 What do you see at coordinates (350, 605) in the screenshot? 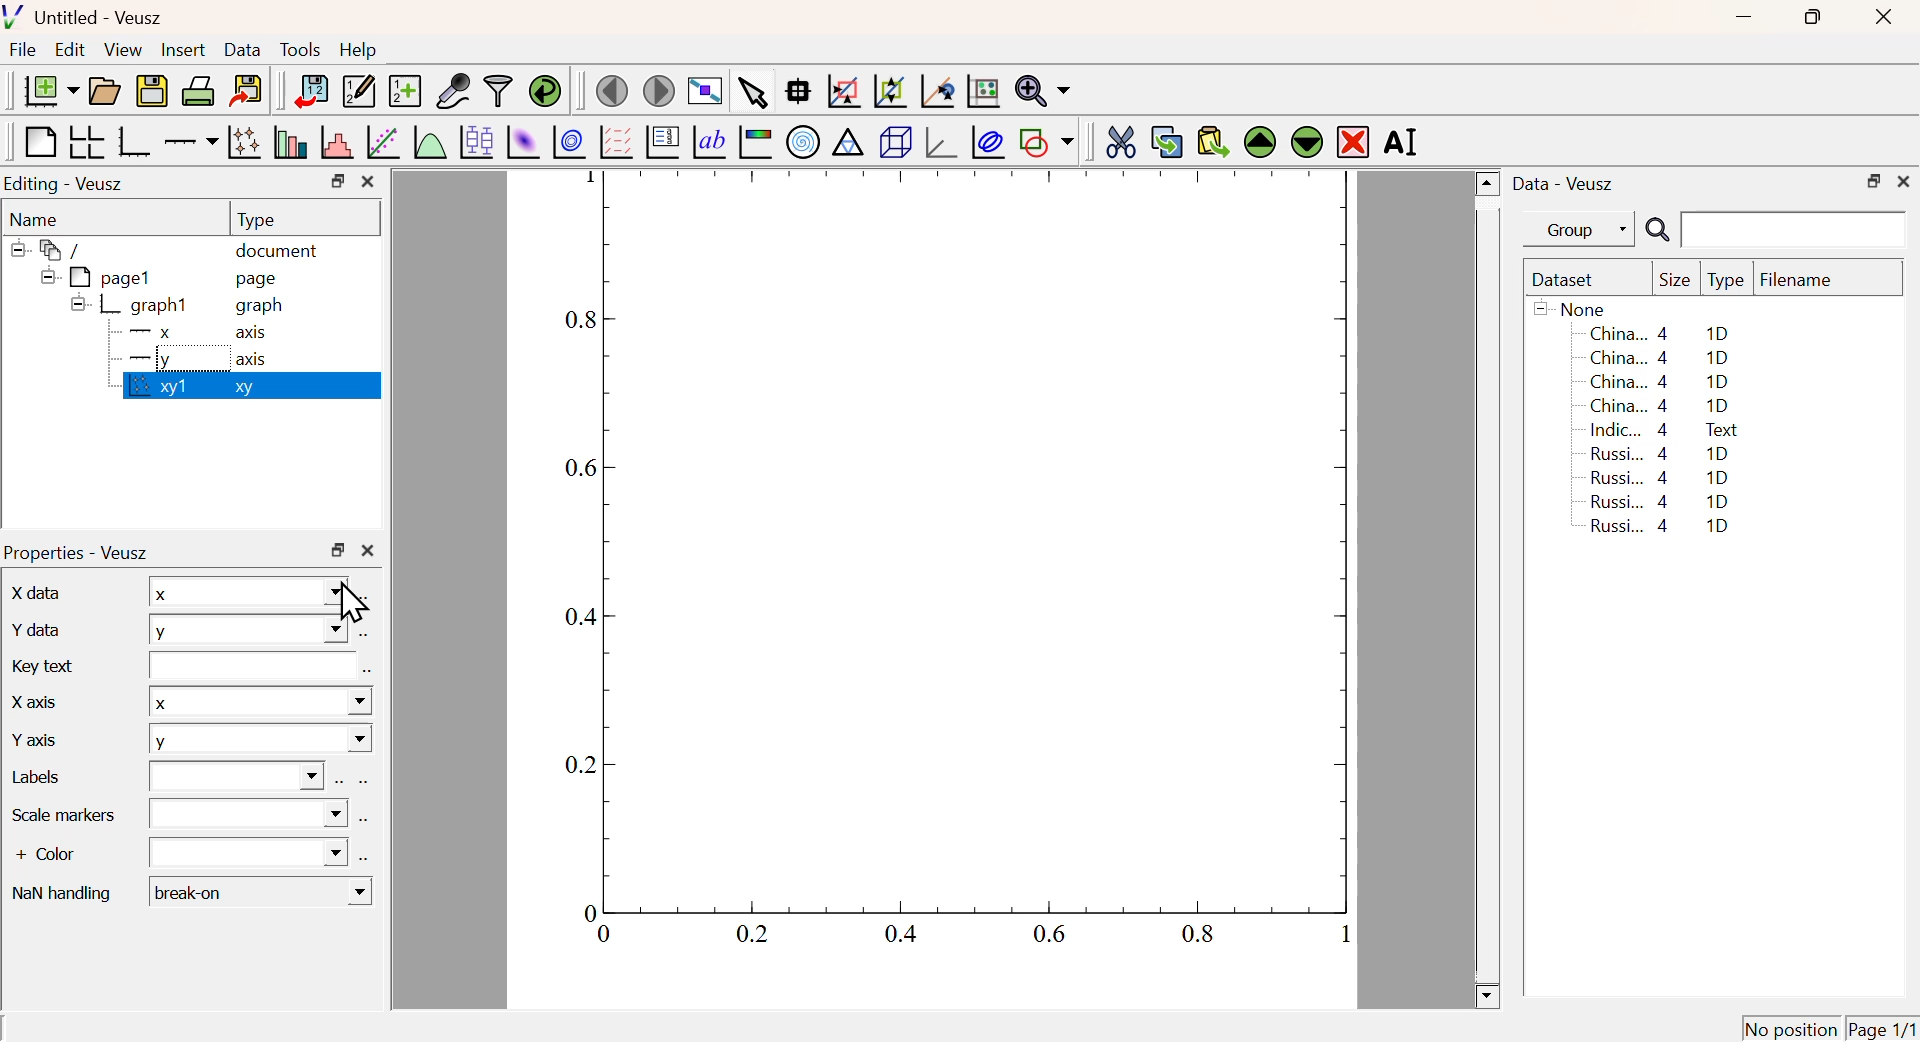
I see `Cursor` at bounding box center [350, 605].